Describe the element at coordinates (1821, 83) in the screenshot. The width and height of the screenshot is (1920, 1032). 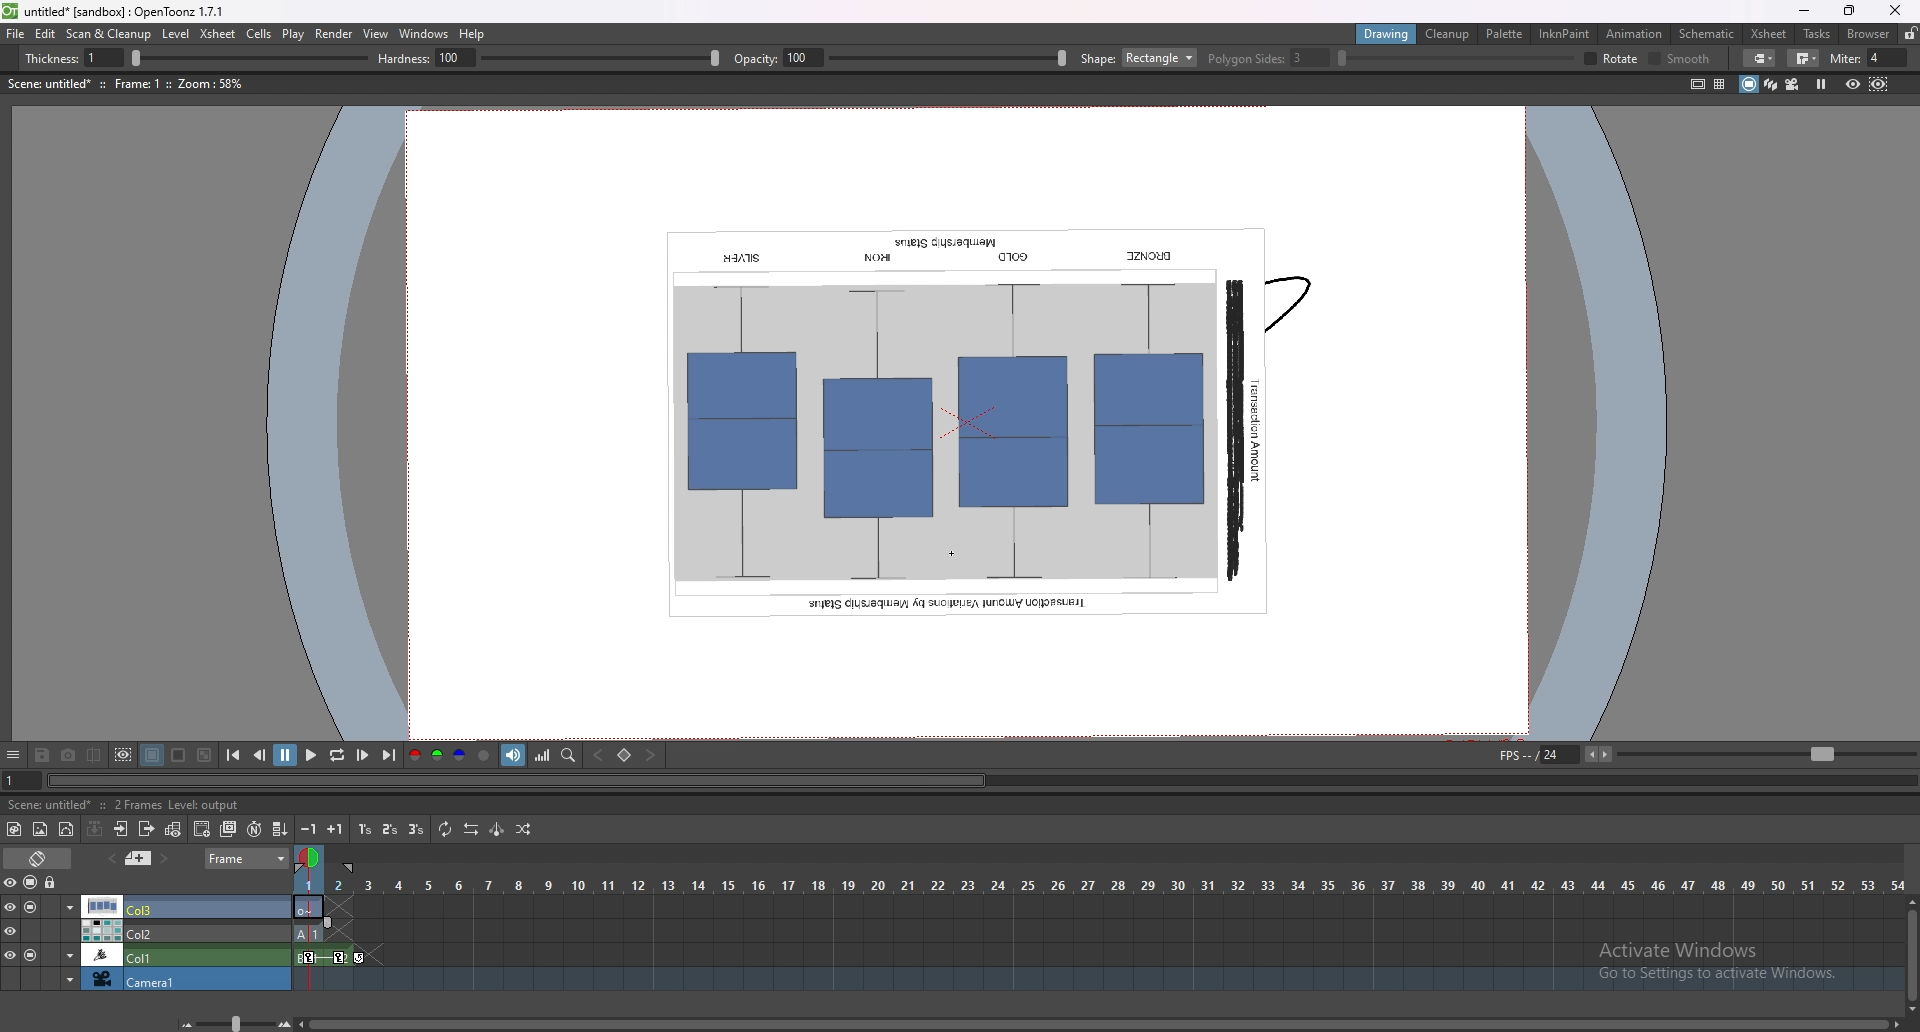
I see `freeze` at that location.